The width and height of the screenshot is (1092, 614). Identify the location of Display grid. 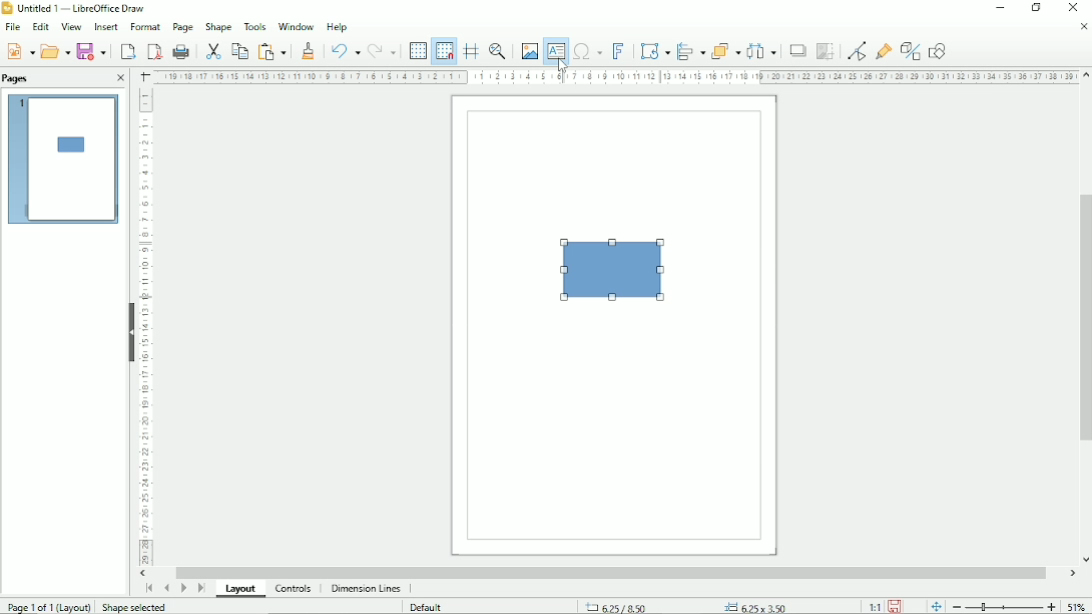
(417, 49).